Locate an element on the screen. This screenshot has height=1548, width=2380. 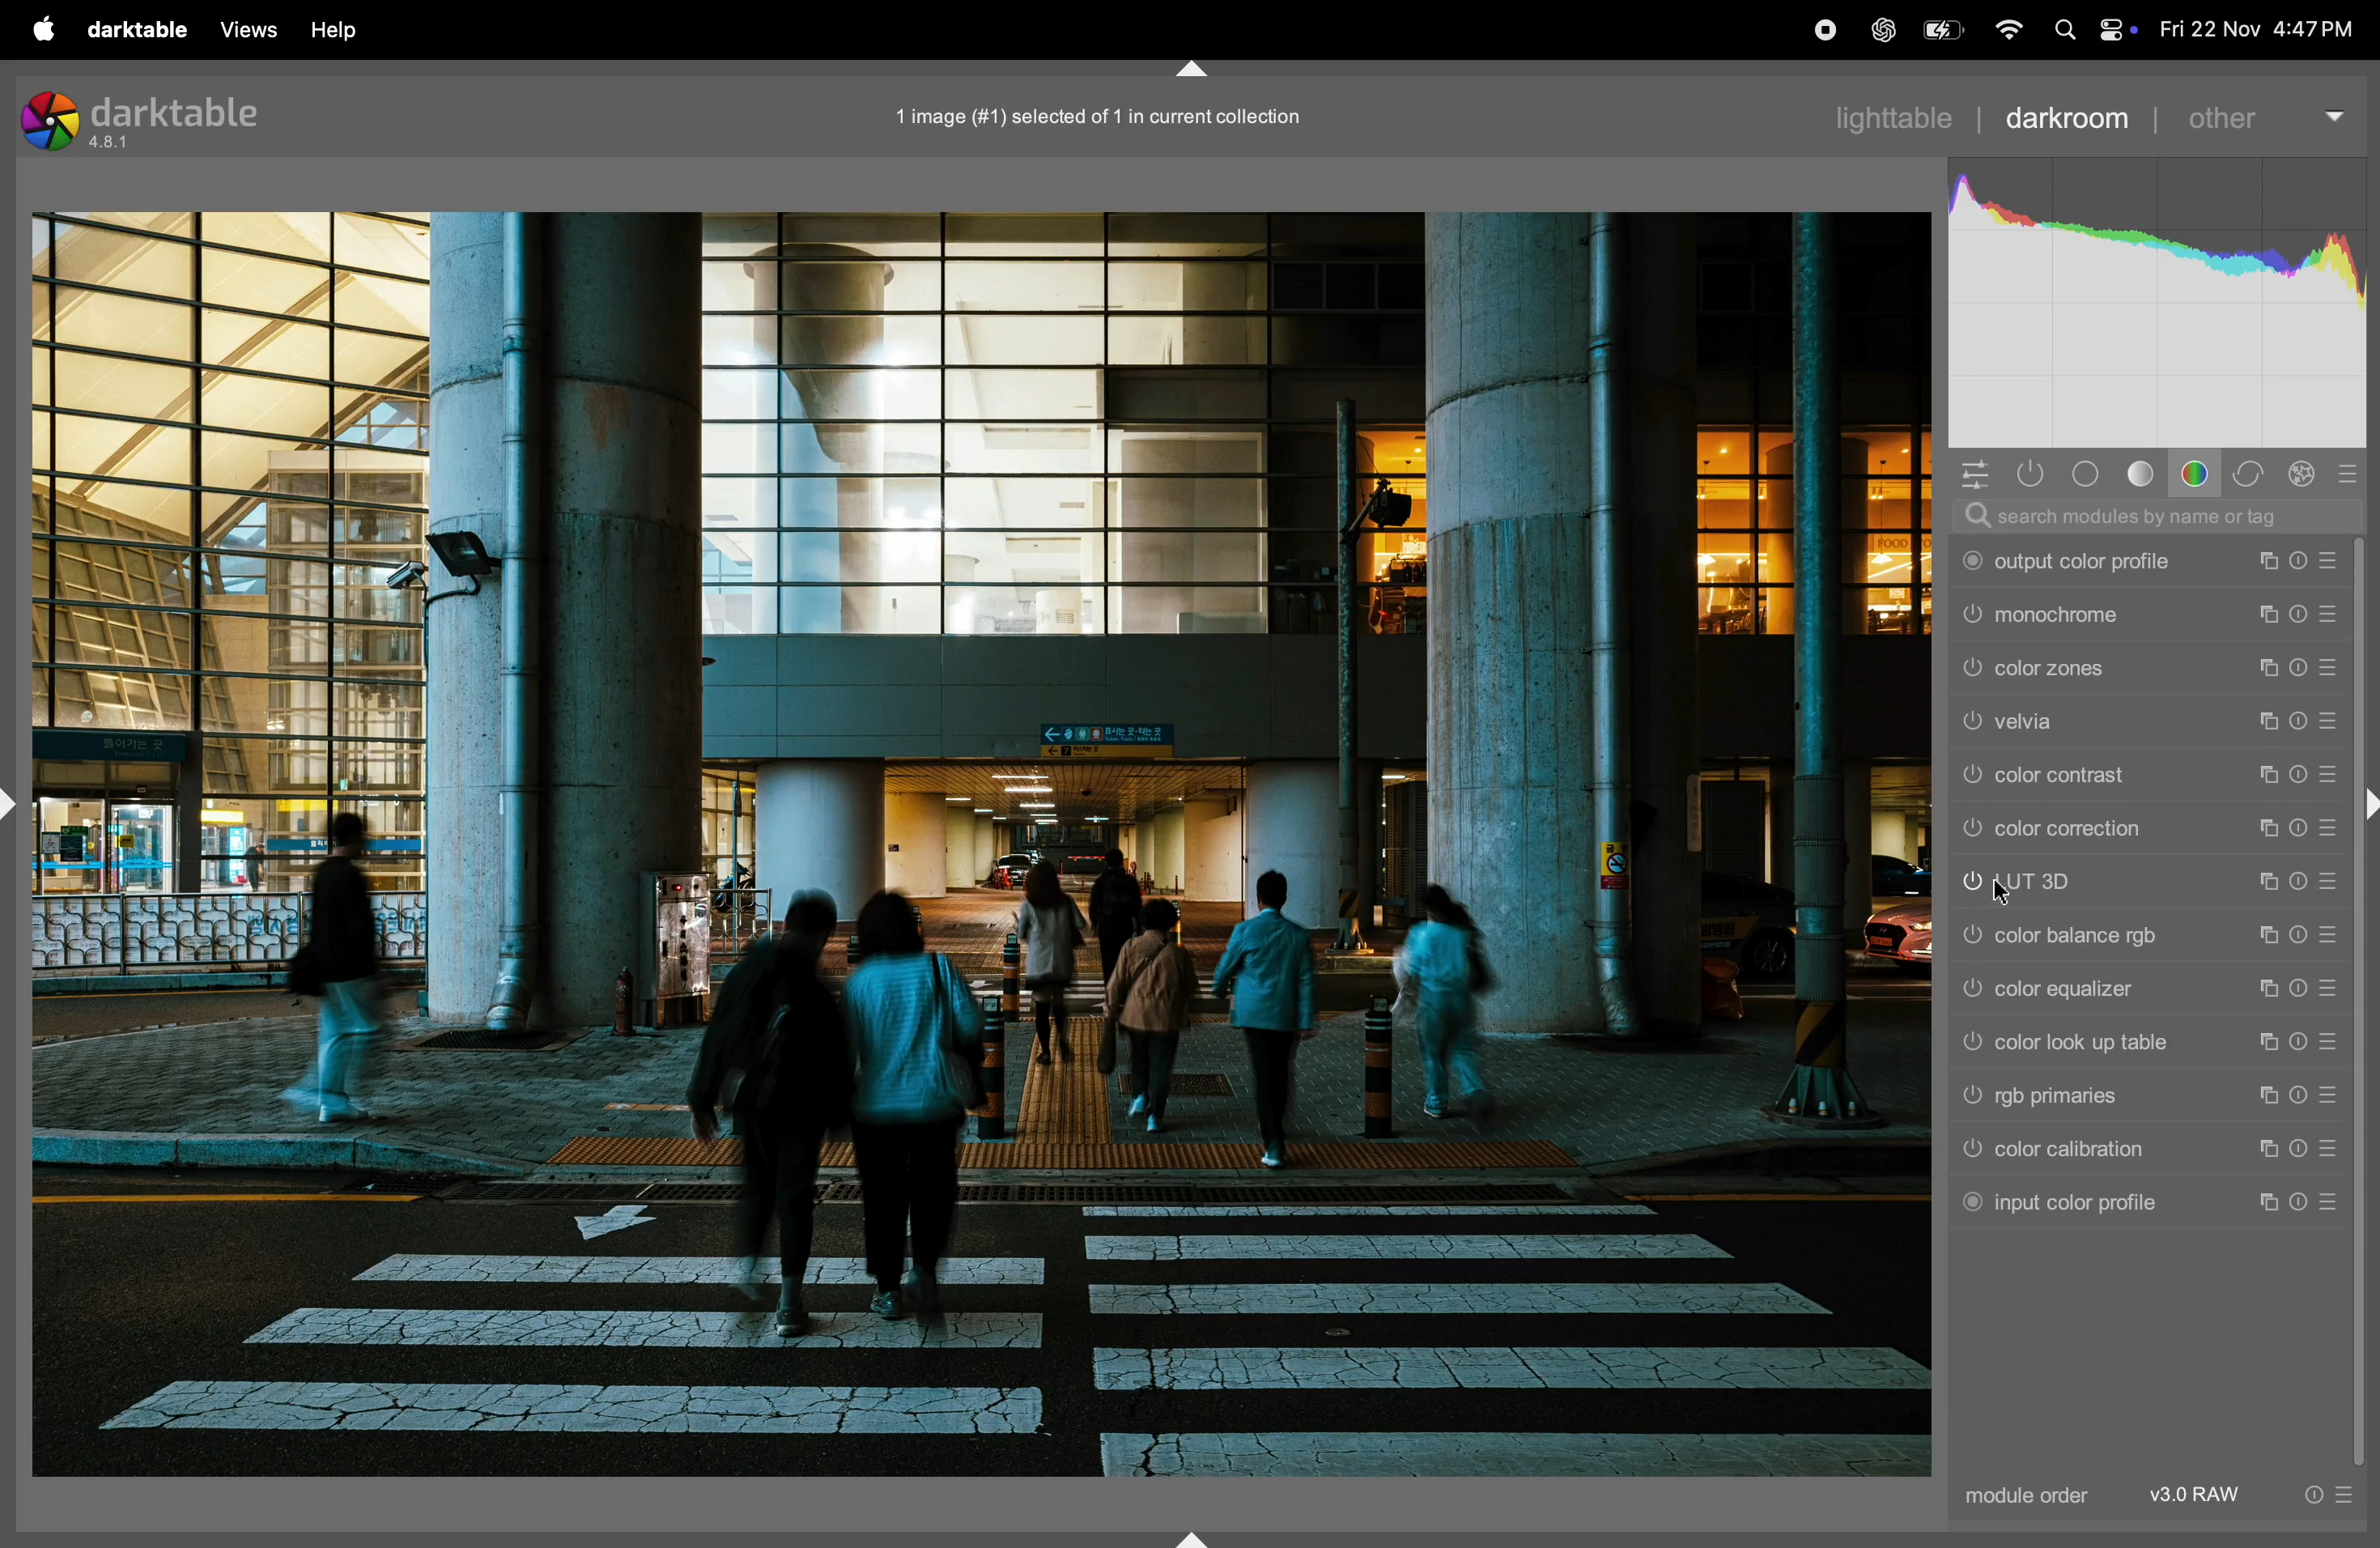
base is located at coordinates (2090, 475).